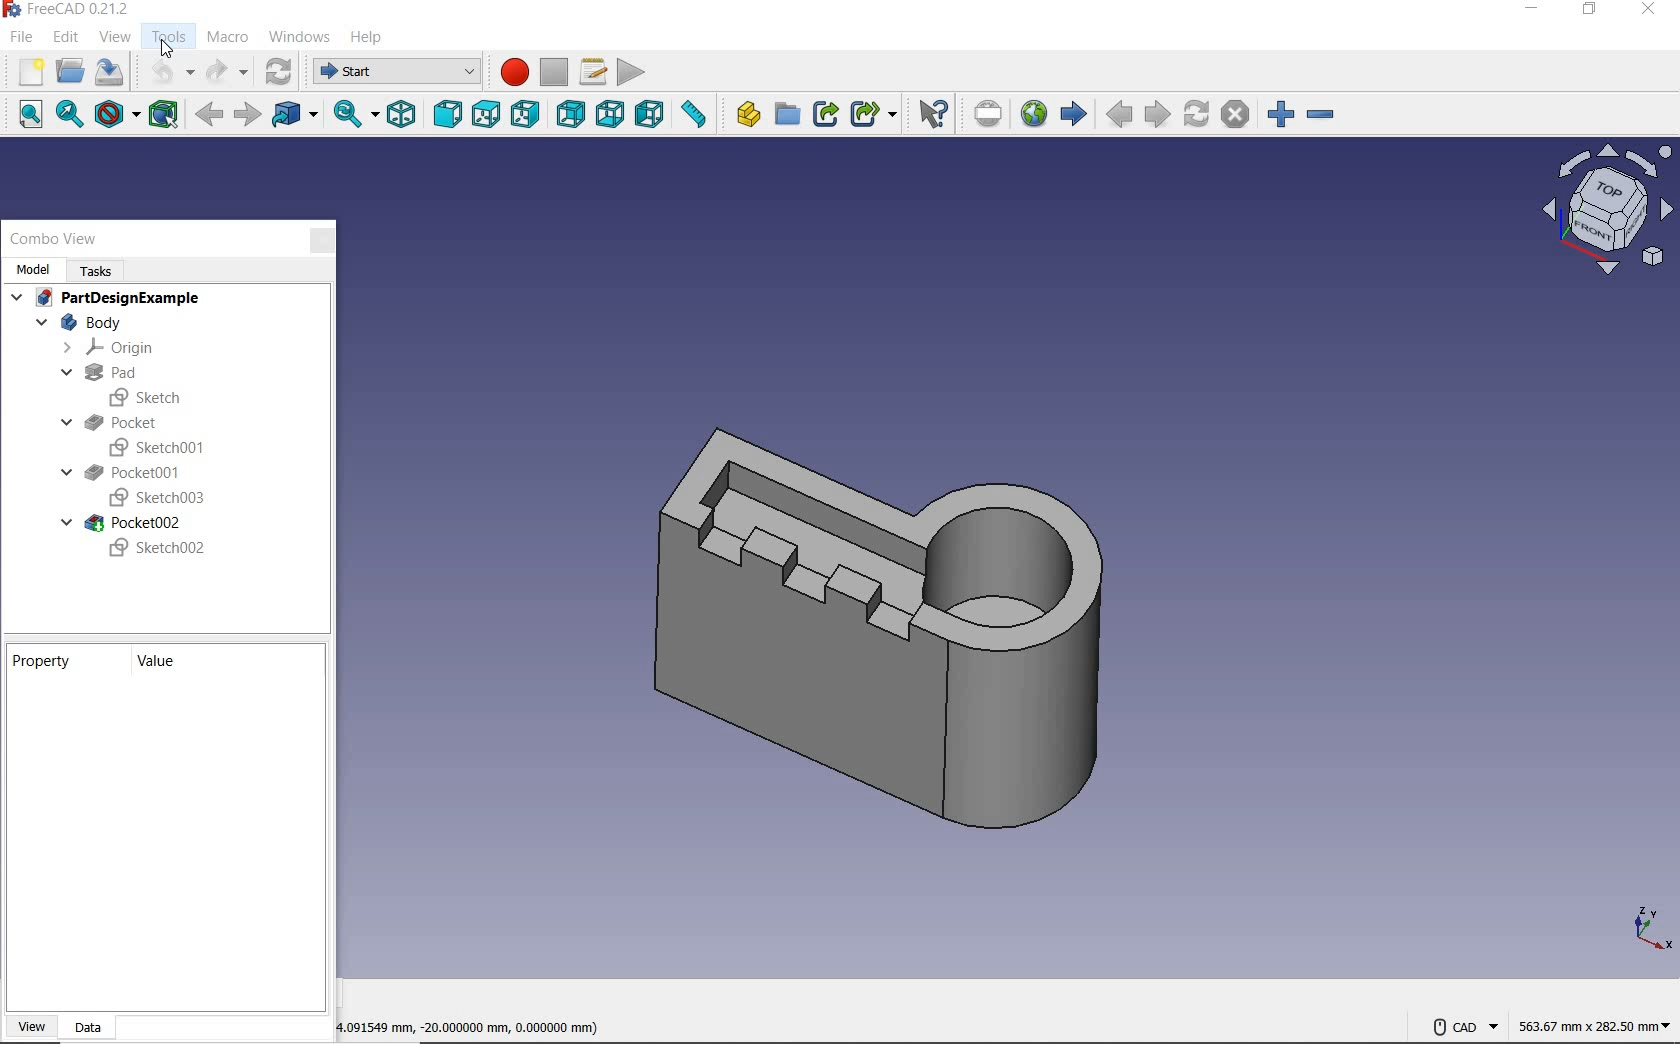 The image size is (1680, 1044). I want to click on Body, so click(88, 323).